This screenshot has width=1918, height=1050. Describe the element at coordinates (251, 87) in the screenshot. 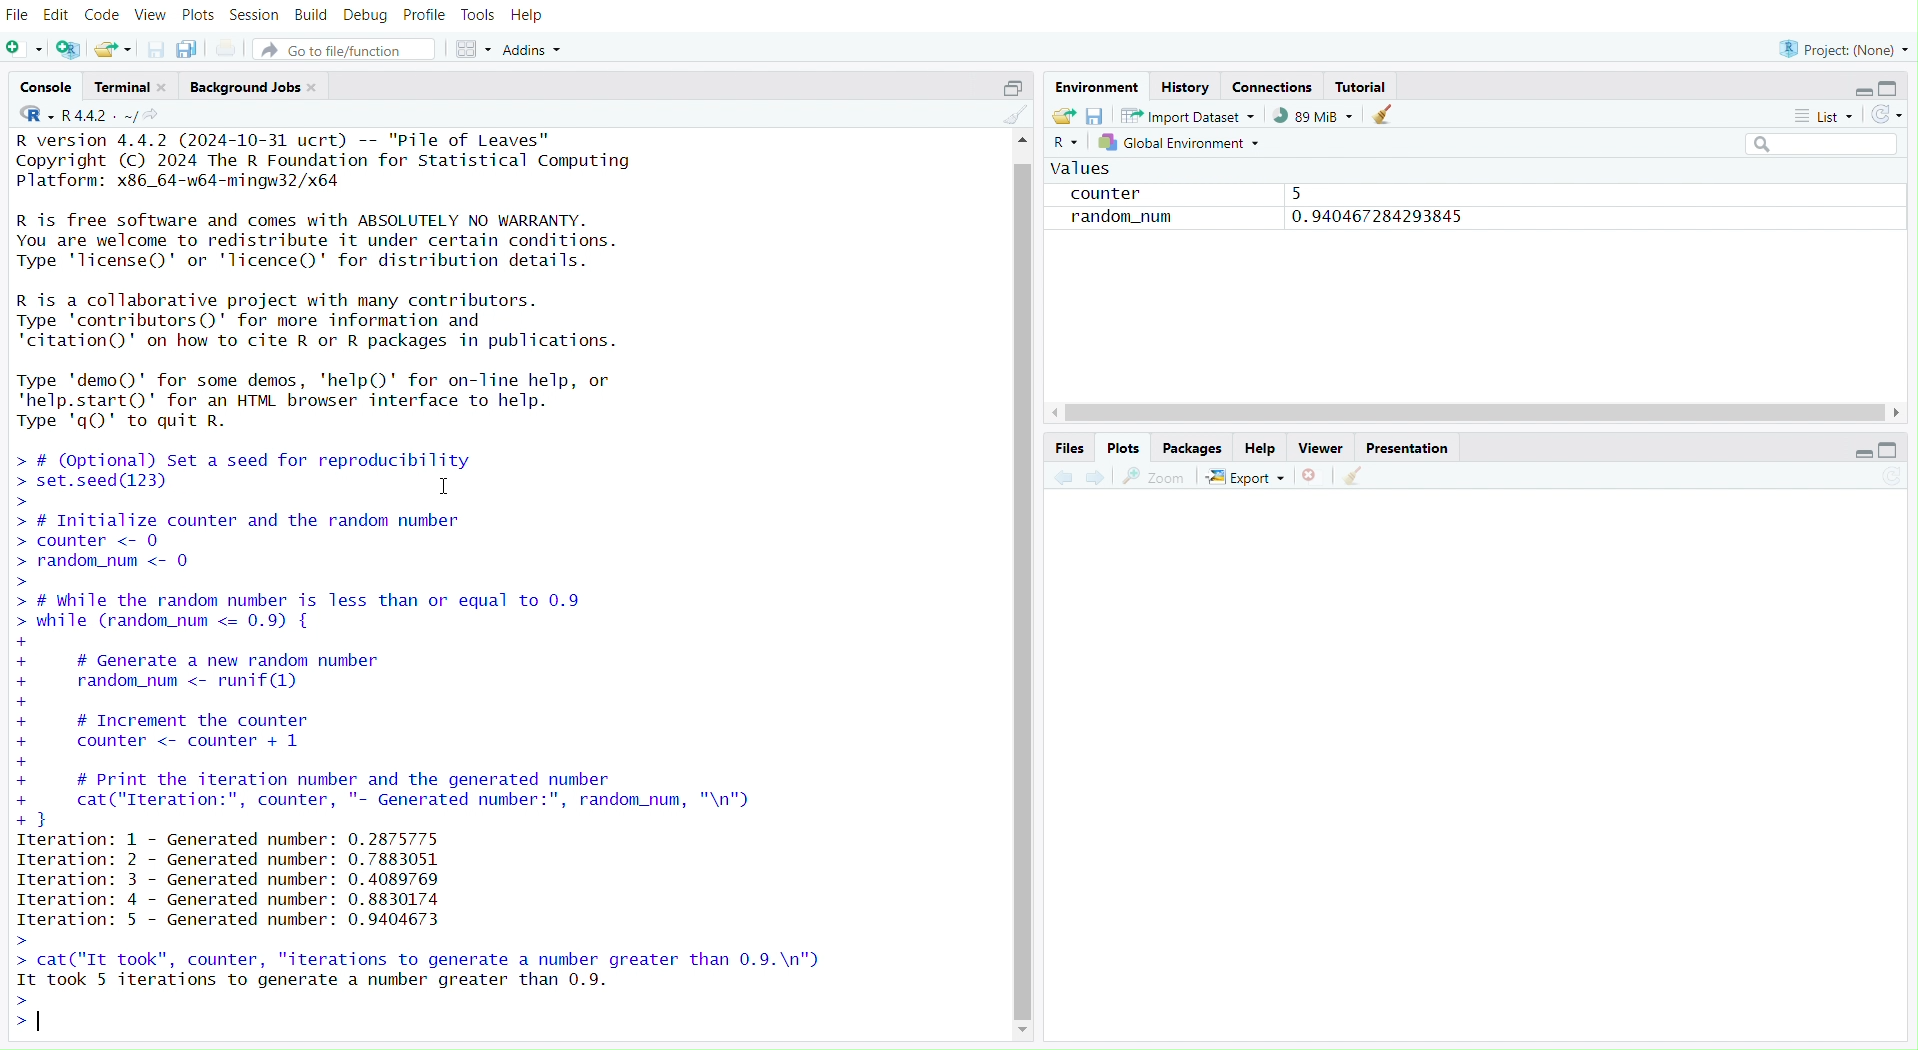

I see `Background Jobs` at that location.